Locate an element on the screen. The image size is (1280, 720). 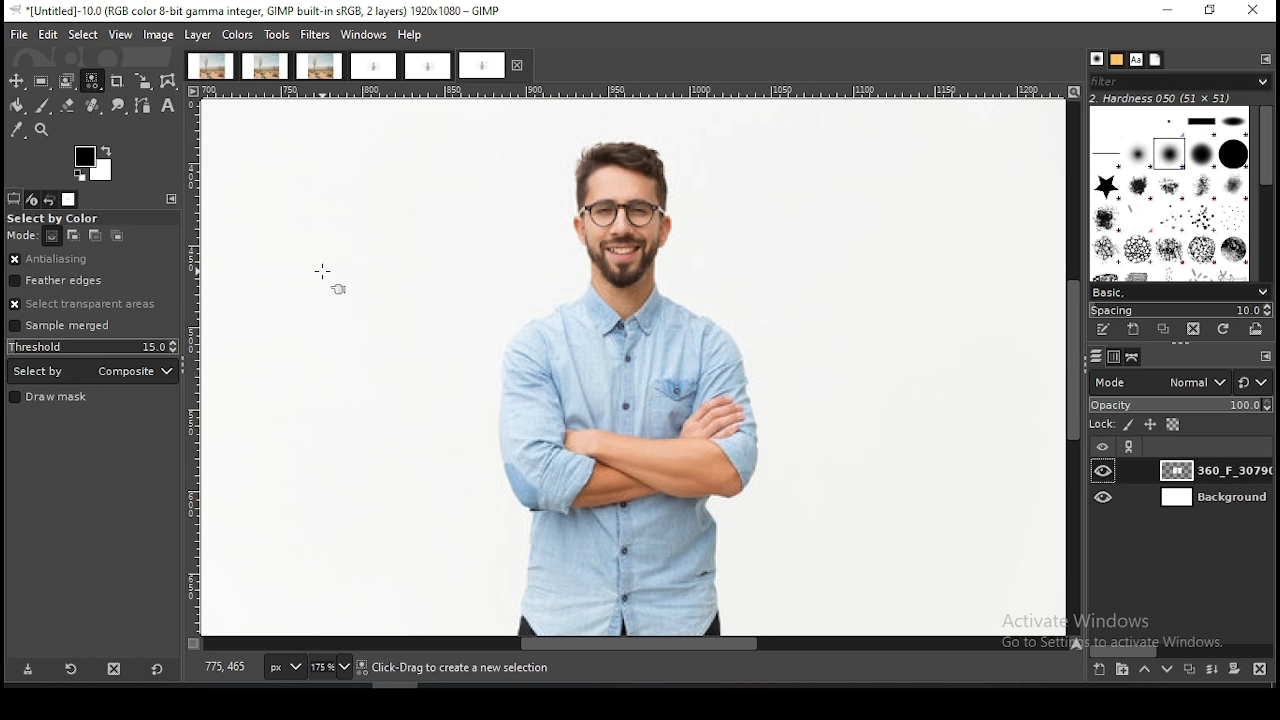
patterns is located at coordinates (1118, 60).